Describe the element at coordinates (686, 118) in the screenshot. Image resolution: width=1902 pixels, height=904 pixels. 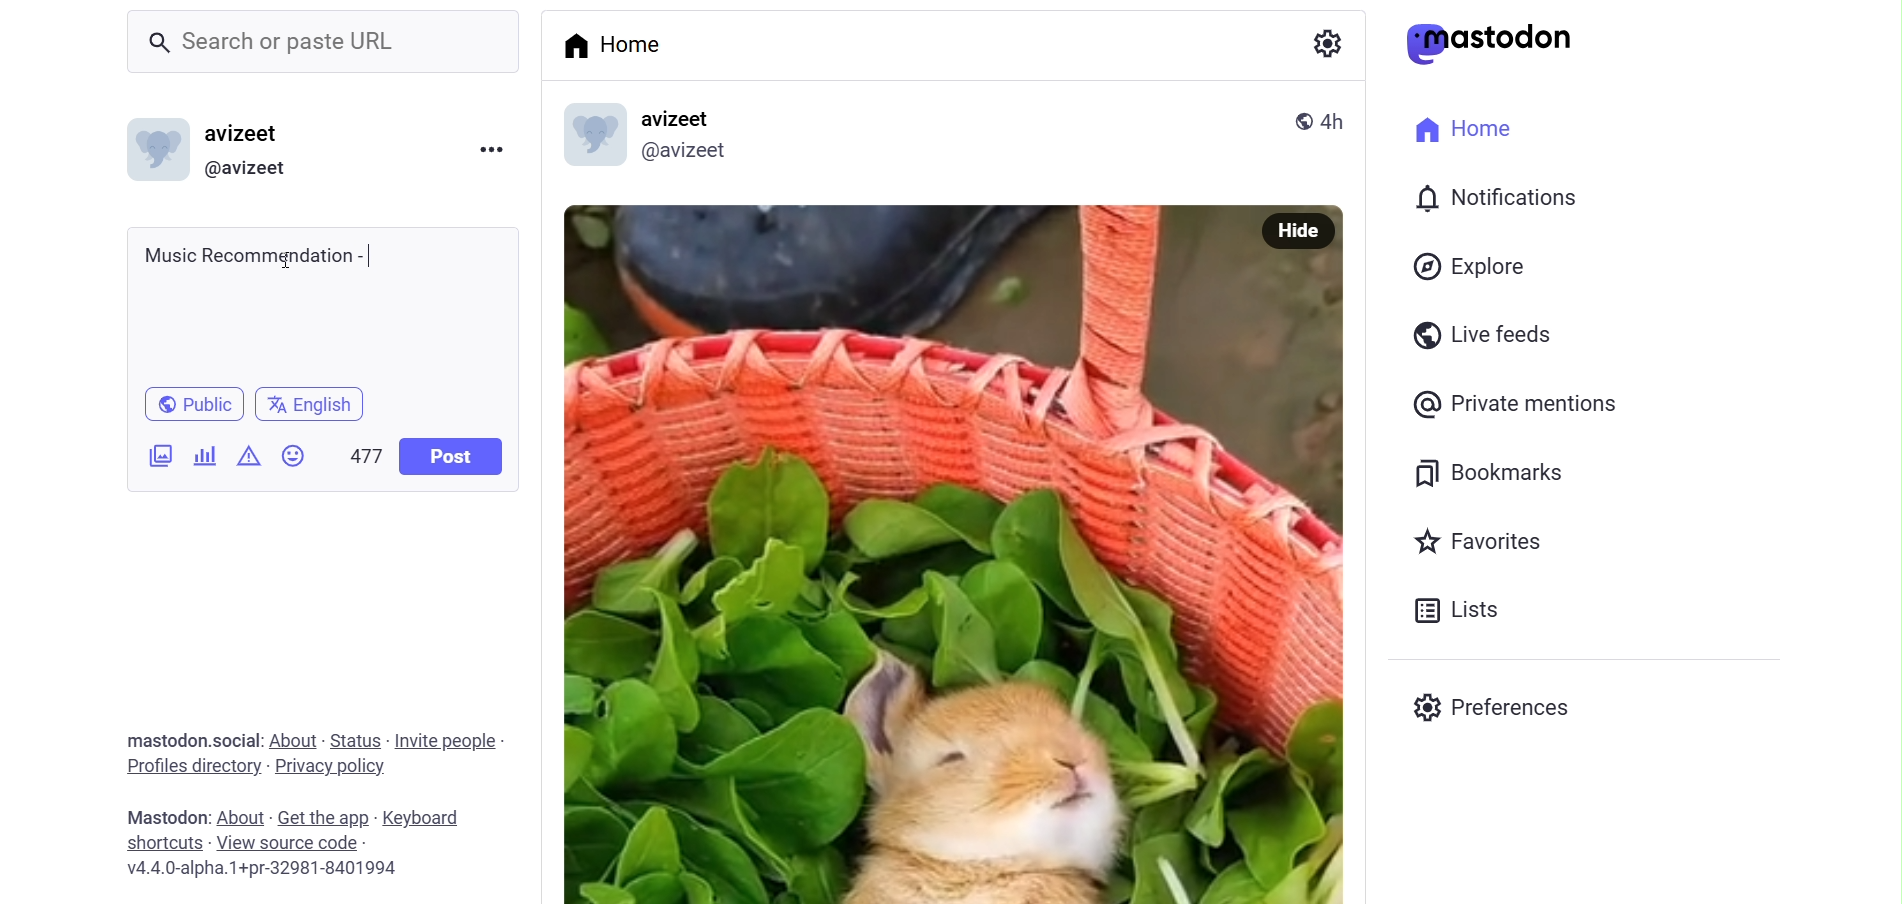
I see `avizeet` at that location.